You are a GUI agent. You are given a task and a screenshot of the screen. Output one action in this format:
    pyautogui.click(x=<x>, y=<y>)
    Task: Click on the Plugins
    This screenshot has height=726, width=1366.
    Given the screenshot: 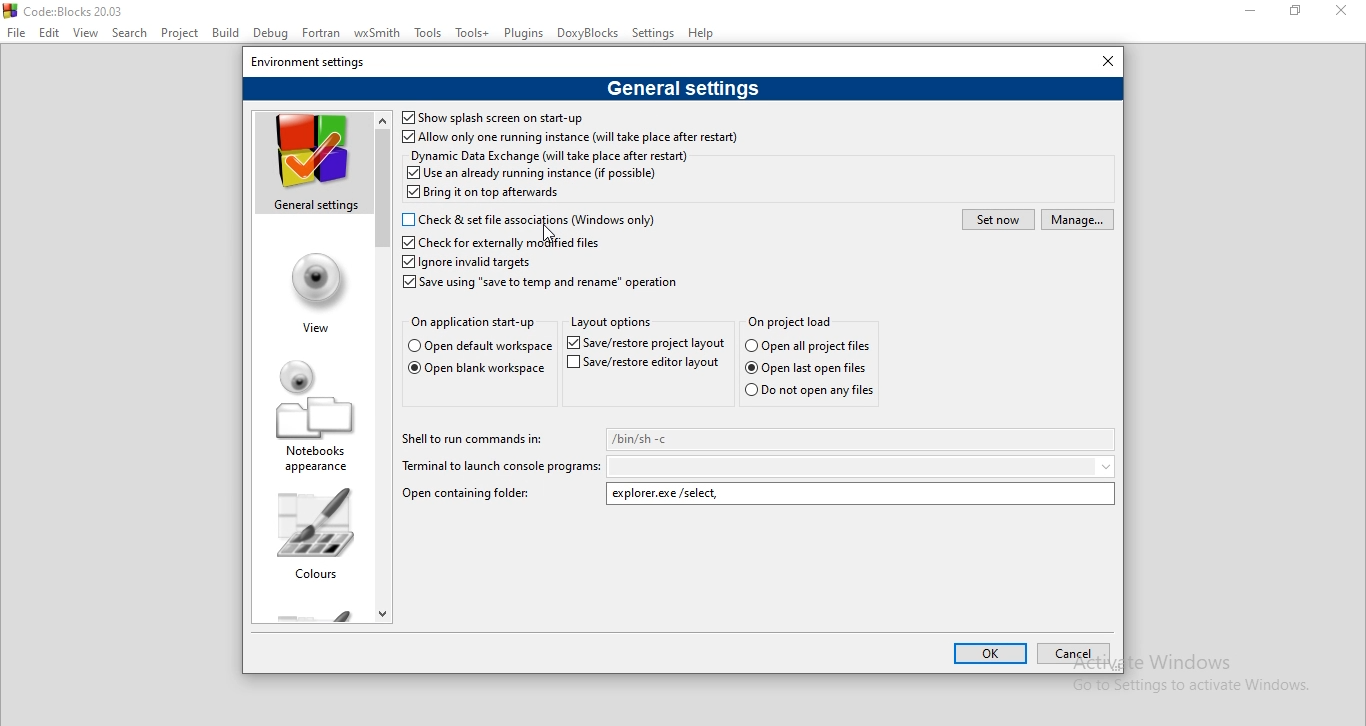 What is the action you would take?
    pyautogui.click(x=524, y=32)
    